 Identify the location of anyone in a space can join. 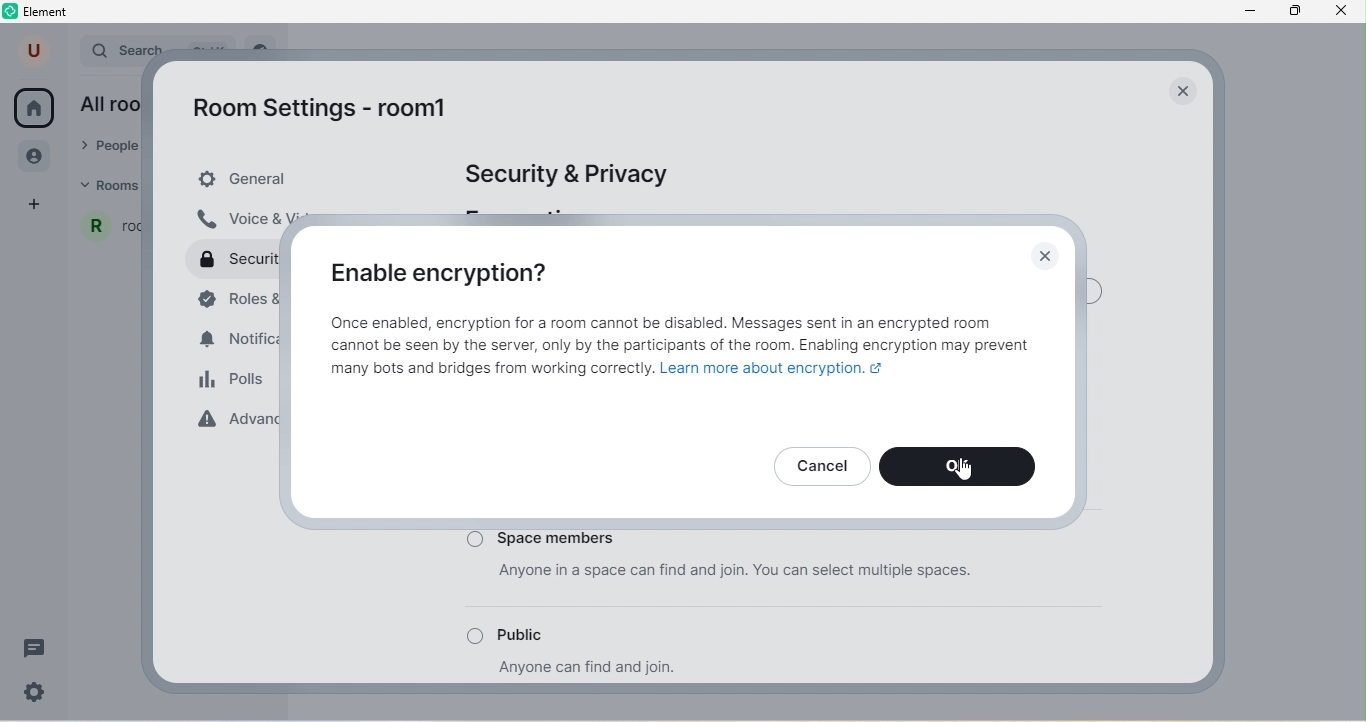
(766, 582).